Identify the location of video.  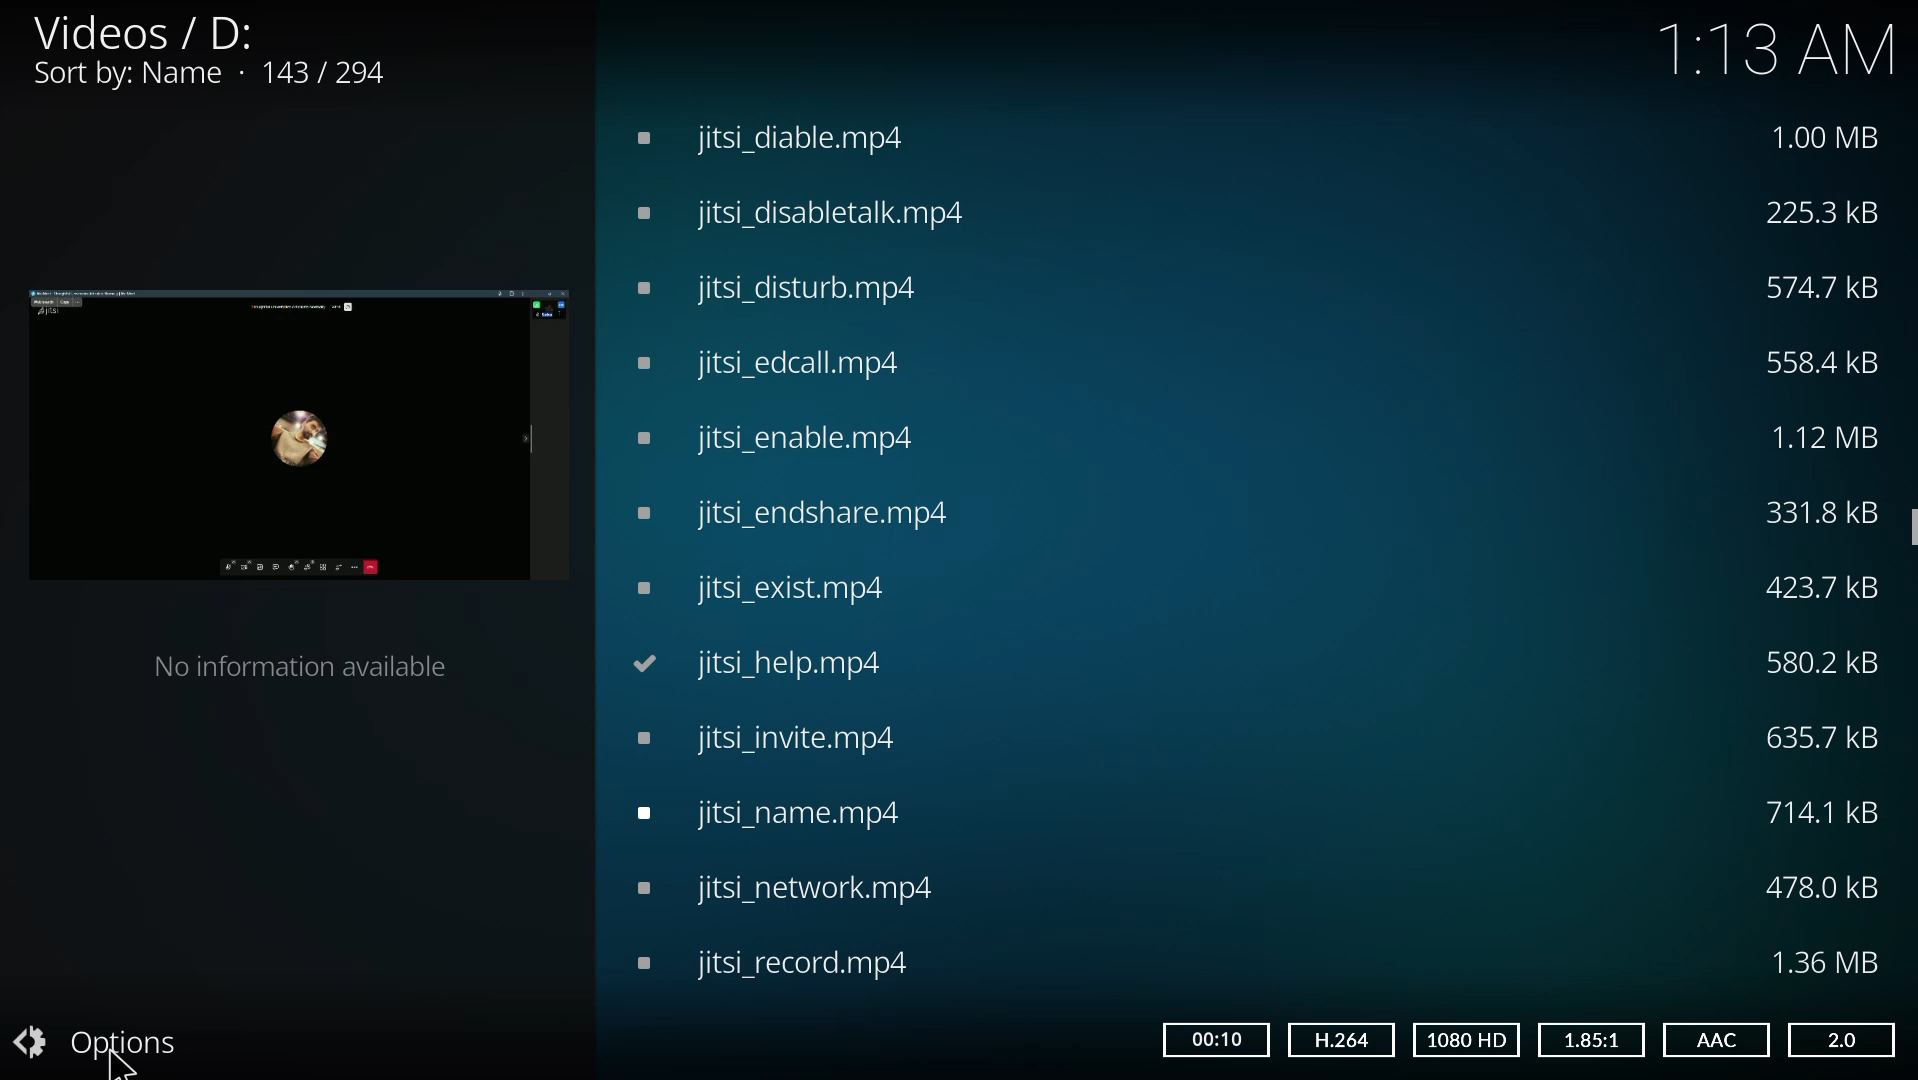
(776, 364).